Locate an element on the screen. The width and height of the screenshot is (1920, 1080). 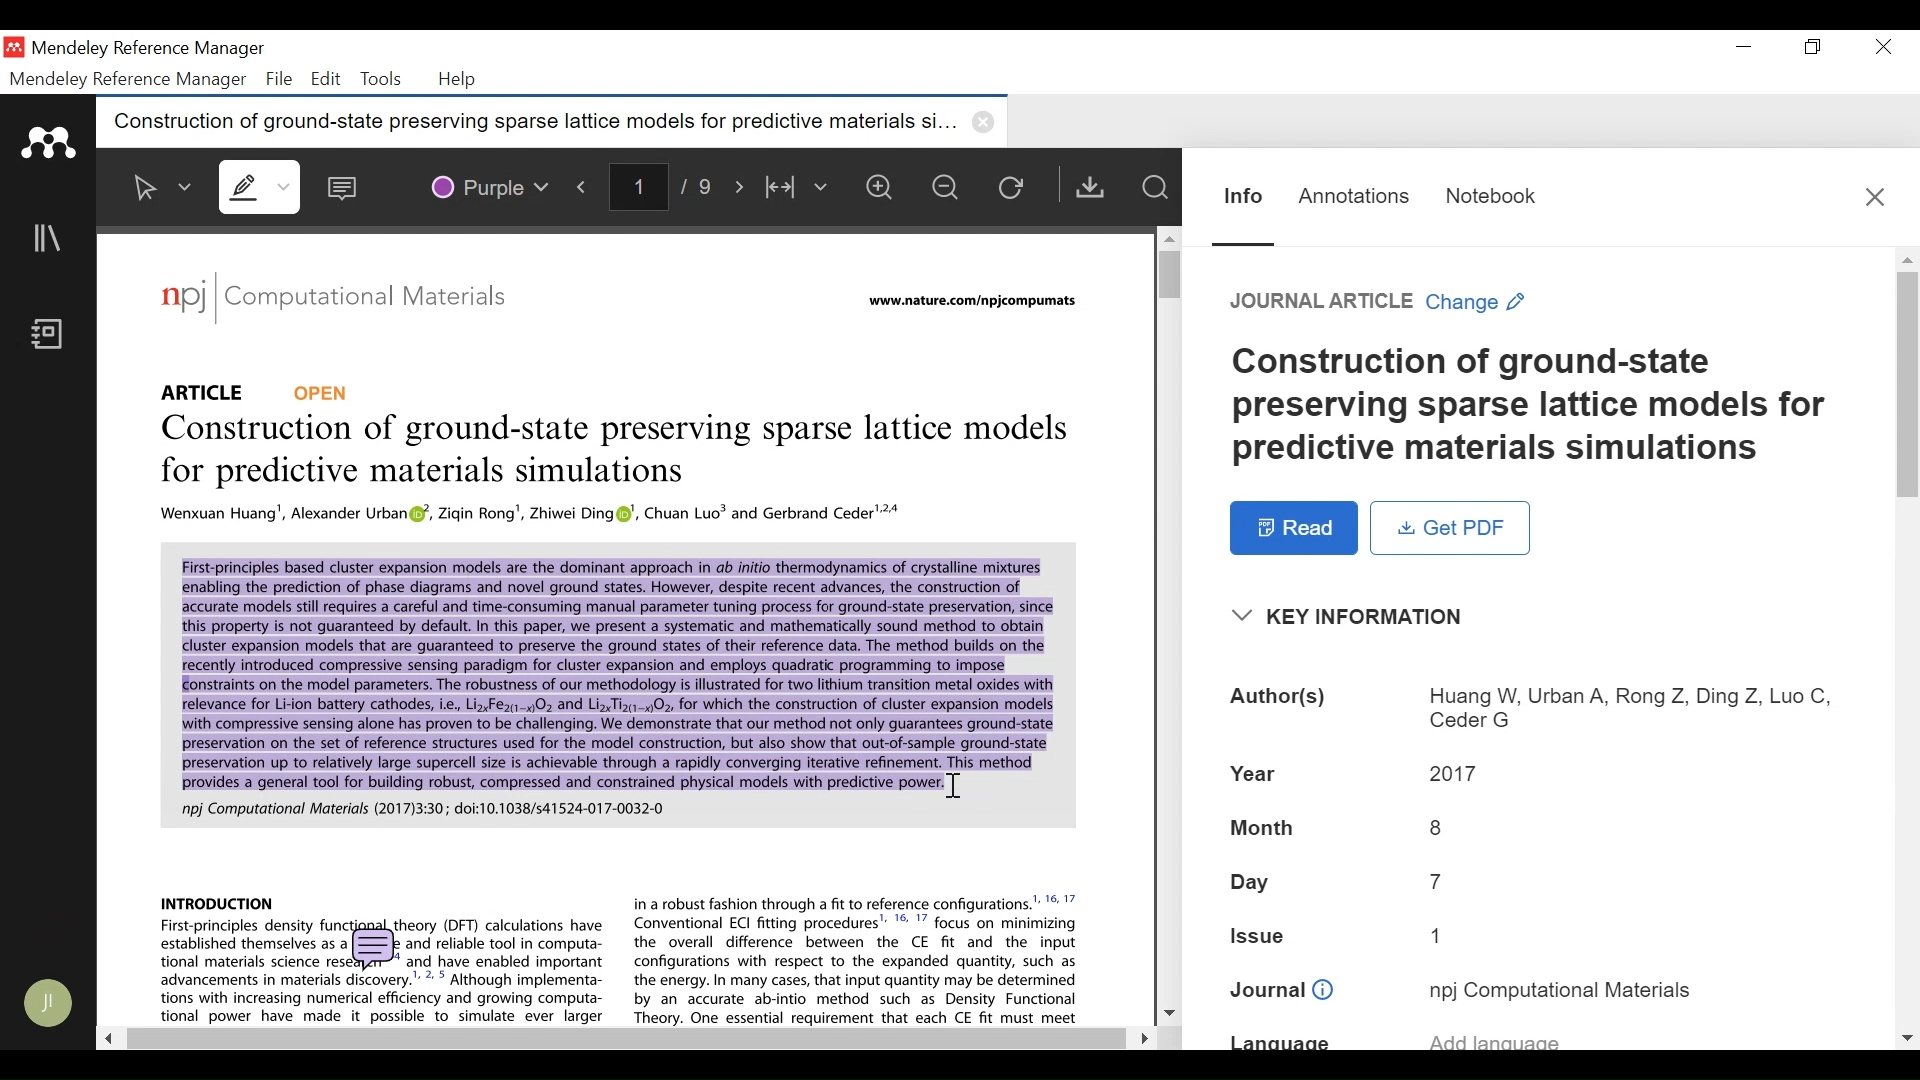
Restore is located at coordinates (1815, 47).